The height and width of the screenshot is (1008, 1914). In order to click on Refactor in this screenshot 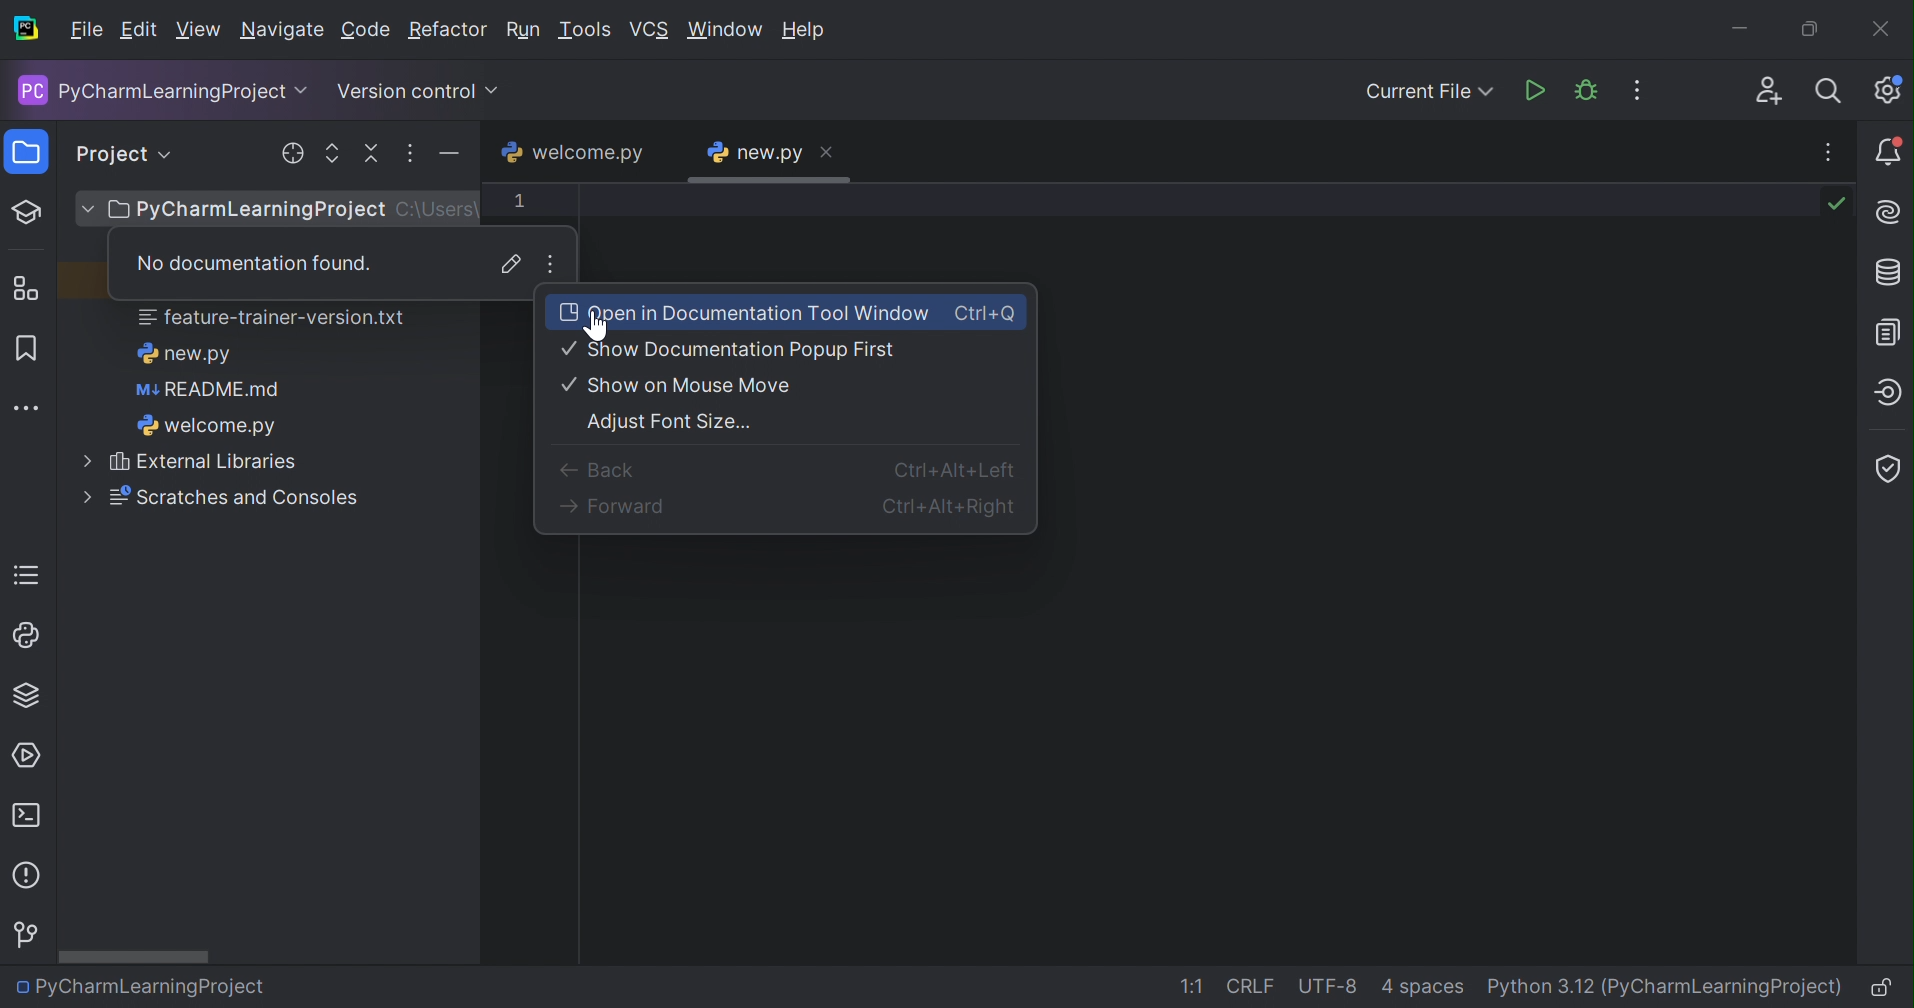, I will do `click(448, 31)`.